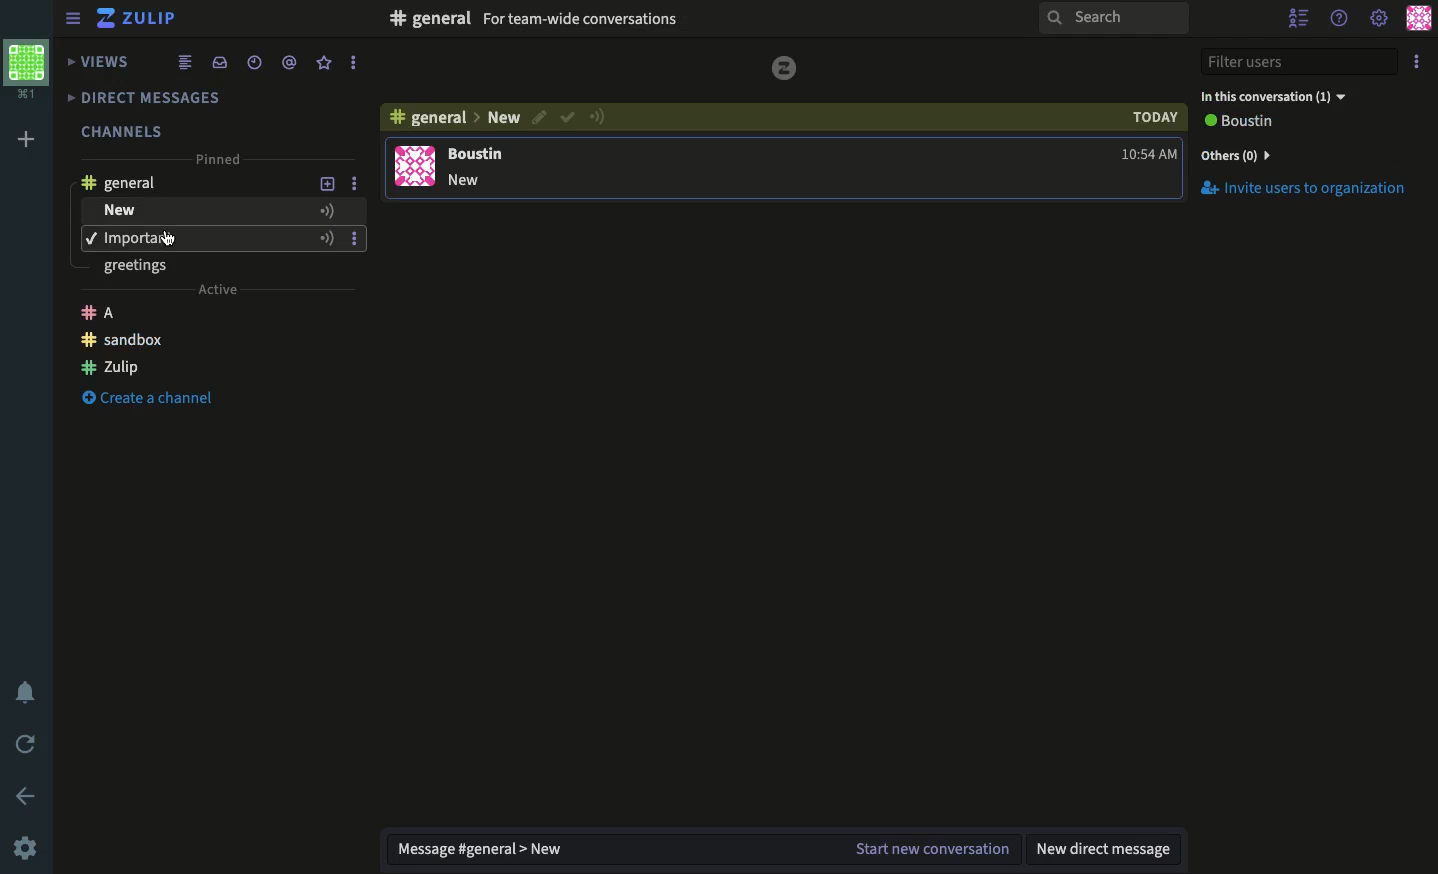  Describe the element at coordinates (1379, 20) in the screenshot. I see `Settings` at that location.